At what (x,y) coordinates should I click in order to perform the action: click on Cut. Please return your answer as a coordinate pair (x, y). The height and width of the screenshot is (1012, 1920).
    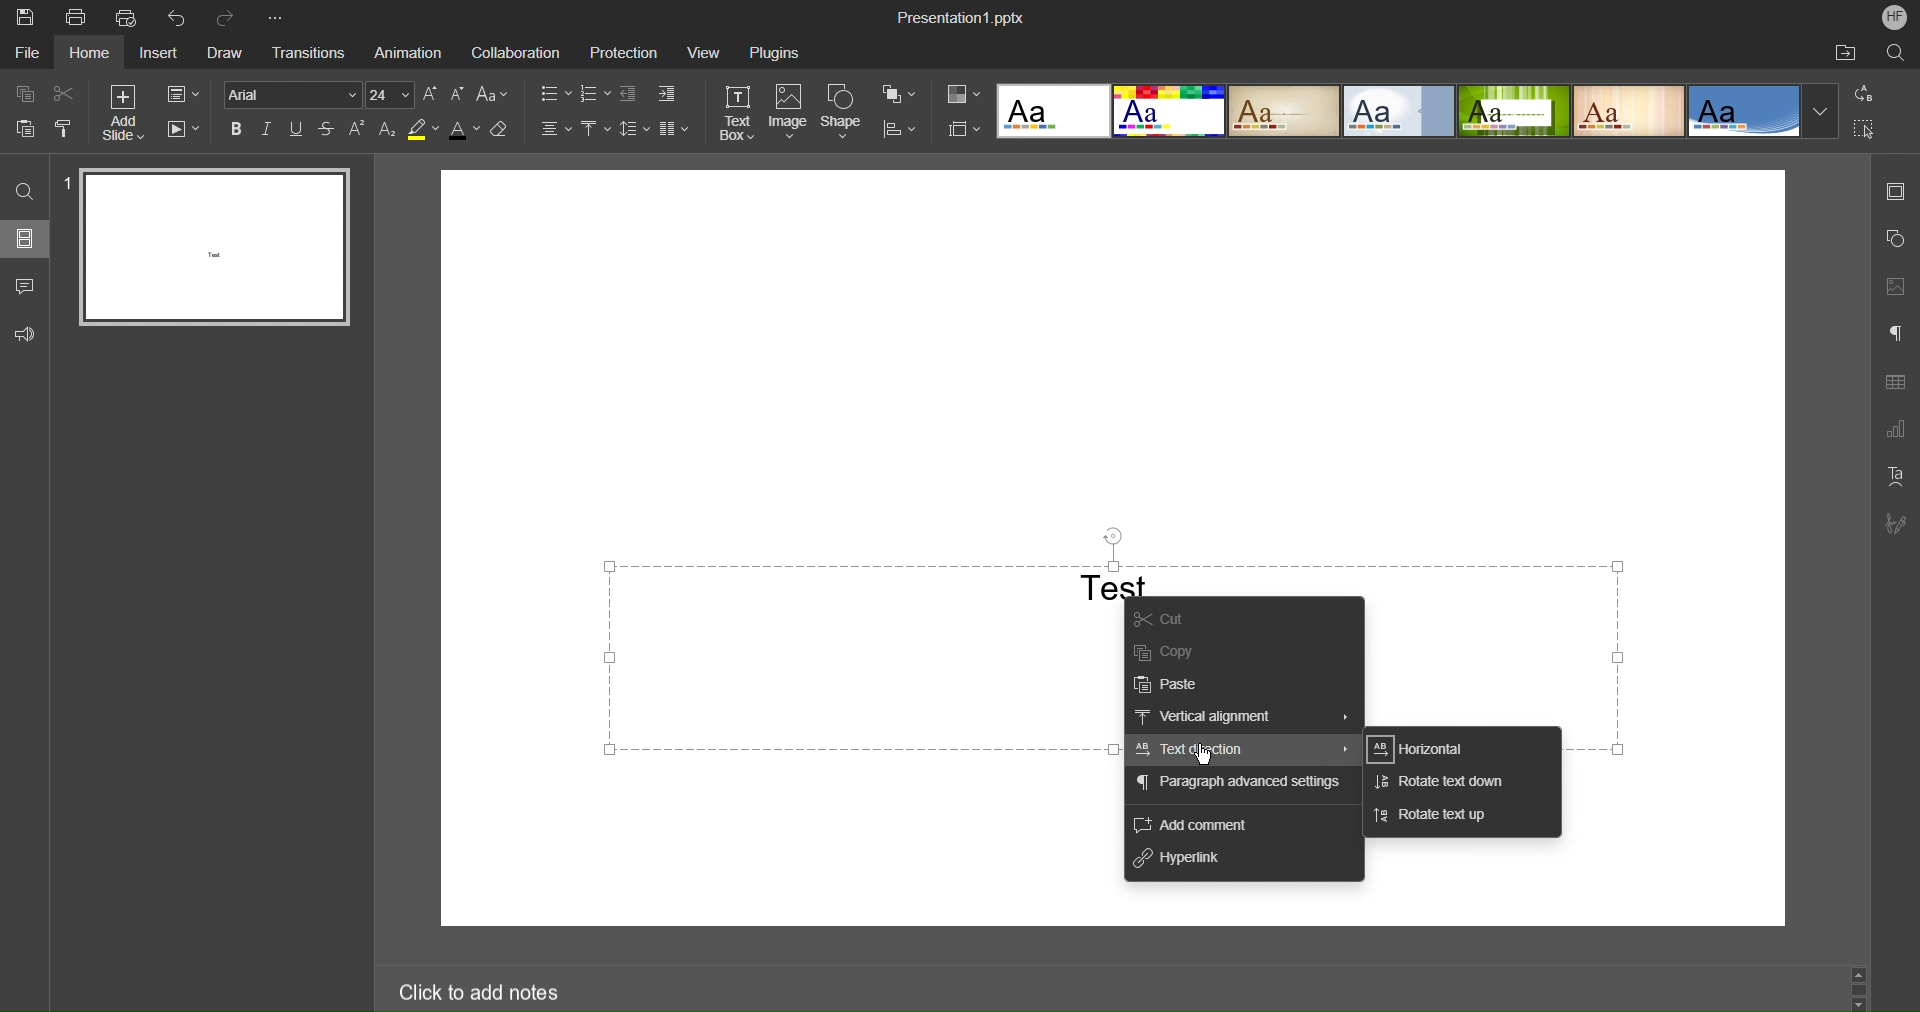
    Looking at the image, I should click on (66, 92).